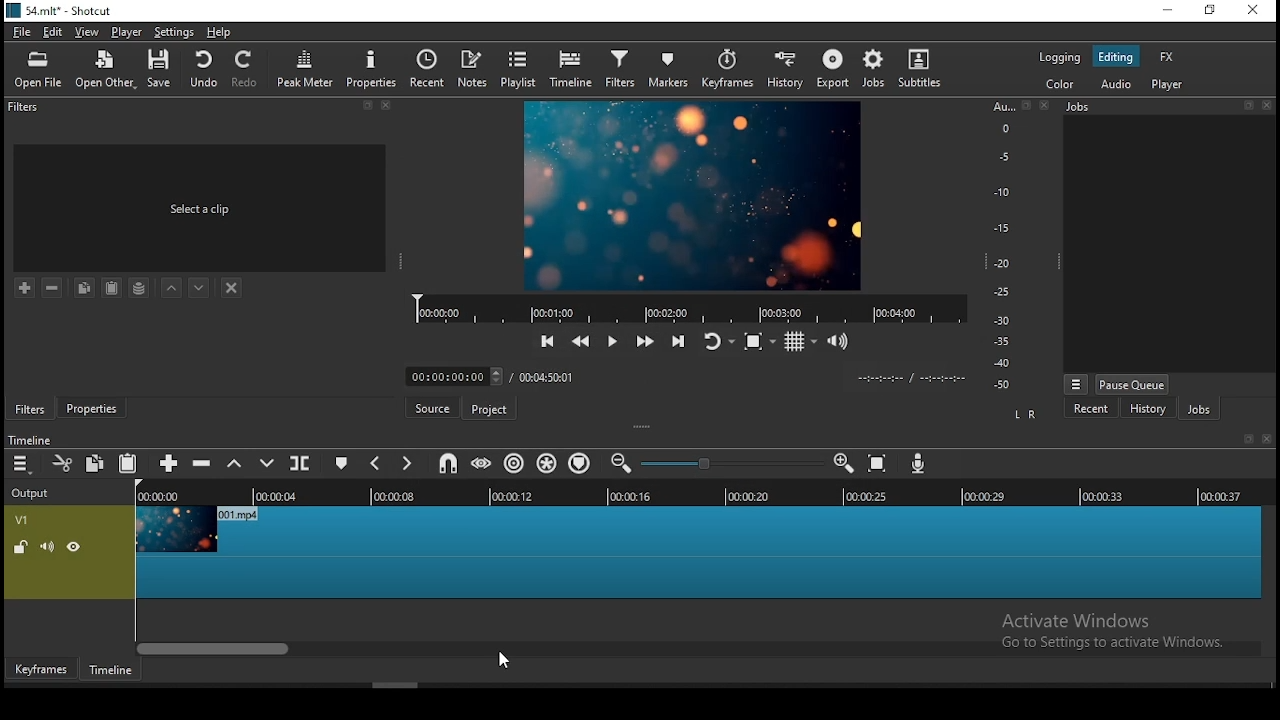 The height and width of the screenshot is (720, 1280). Describe the element at coordinates (20, 549) in the screenshot. I see `unlock` at that location.